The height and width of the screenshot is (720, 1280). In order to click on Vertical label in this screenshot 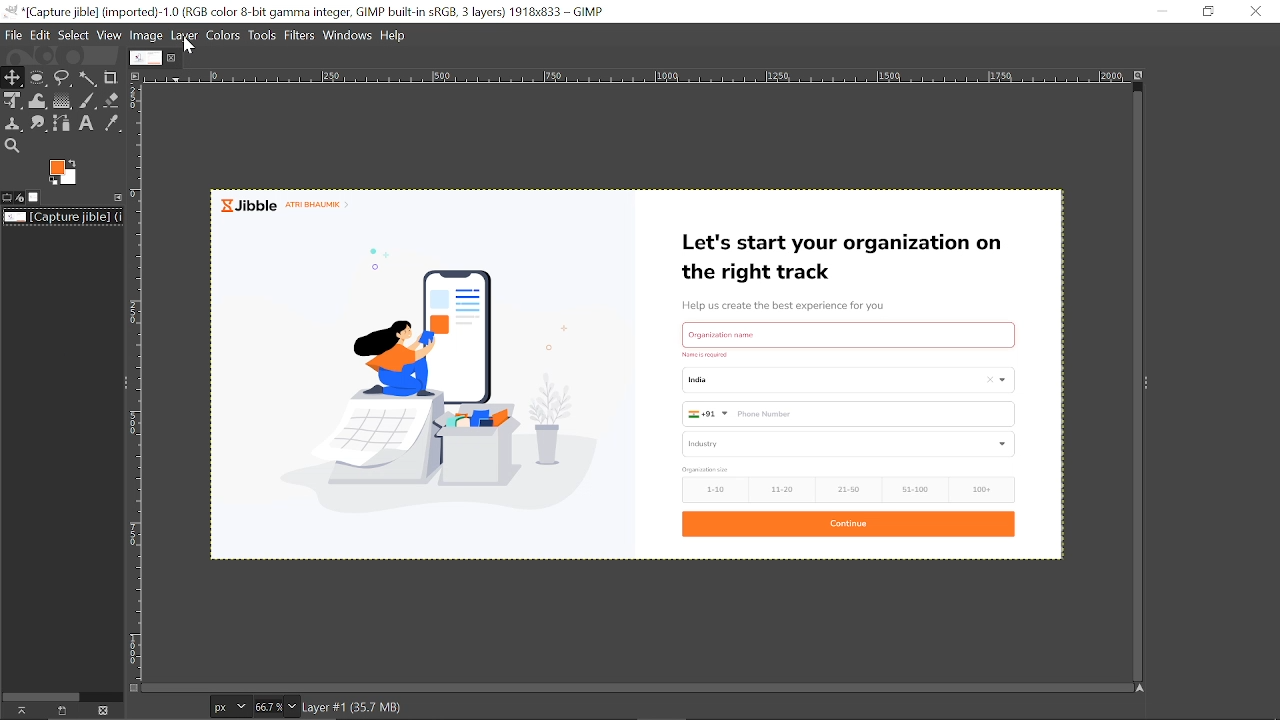, I will do `click(136, 384)`.